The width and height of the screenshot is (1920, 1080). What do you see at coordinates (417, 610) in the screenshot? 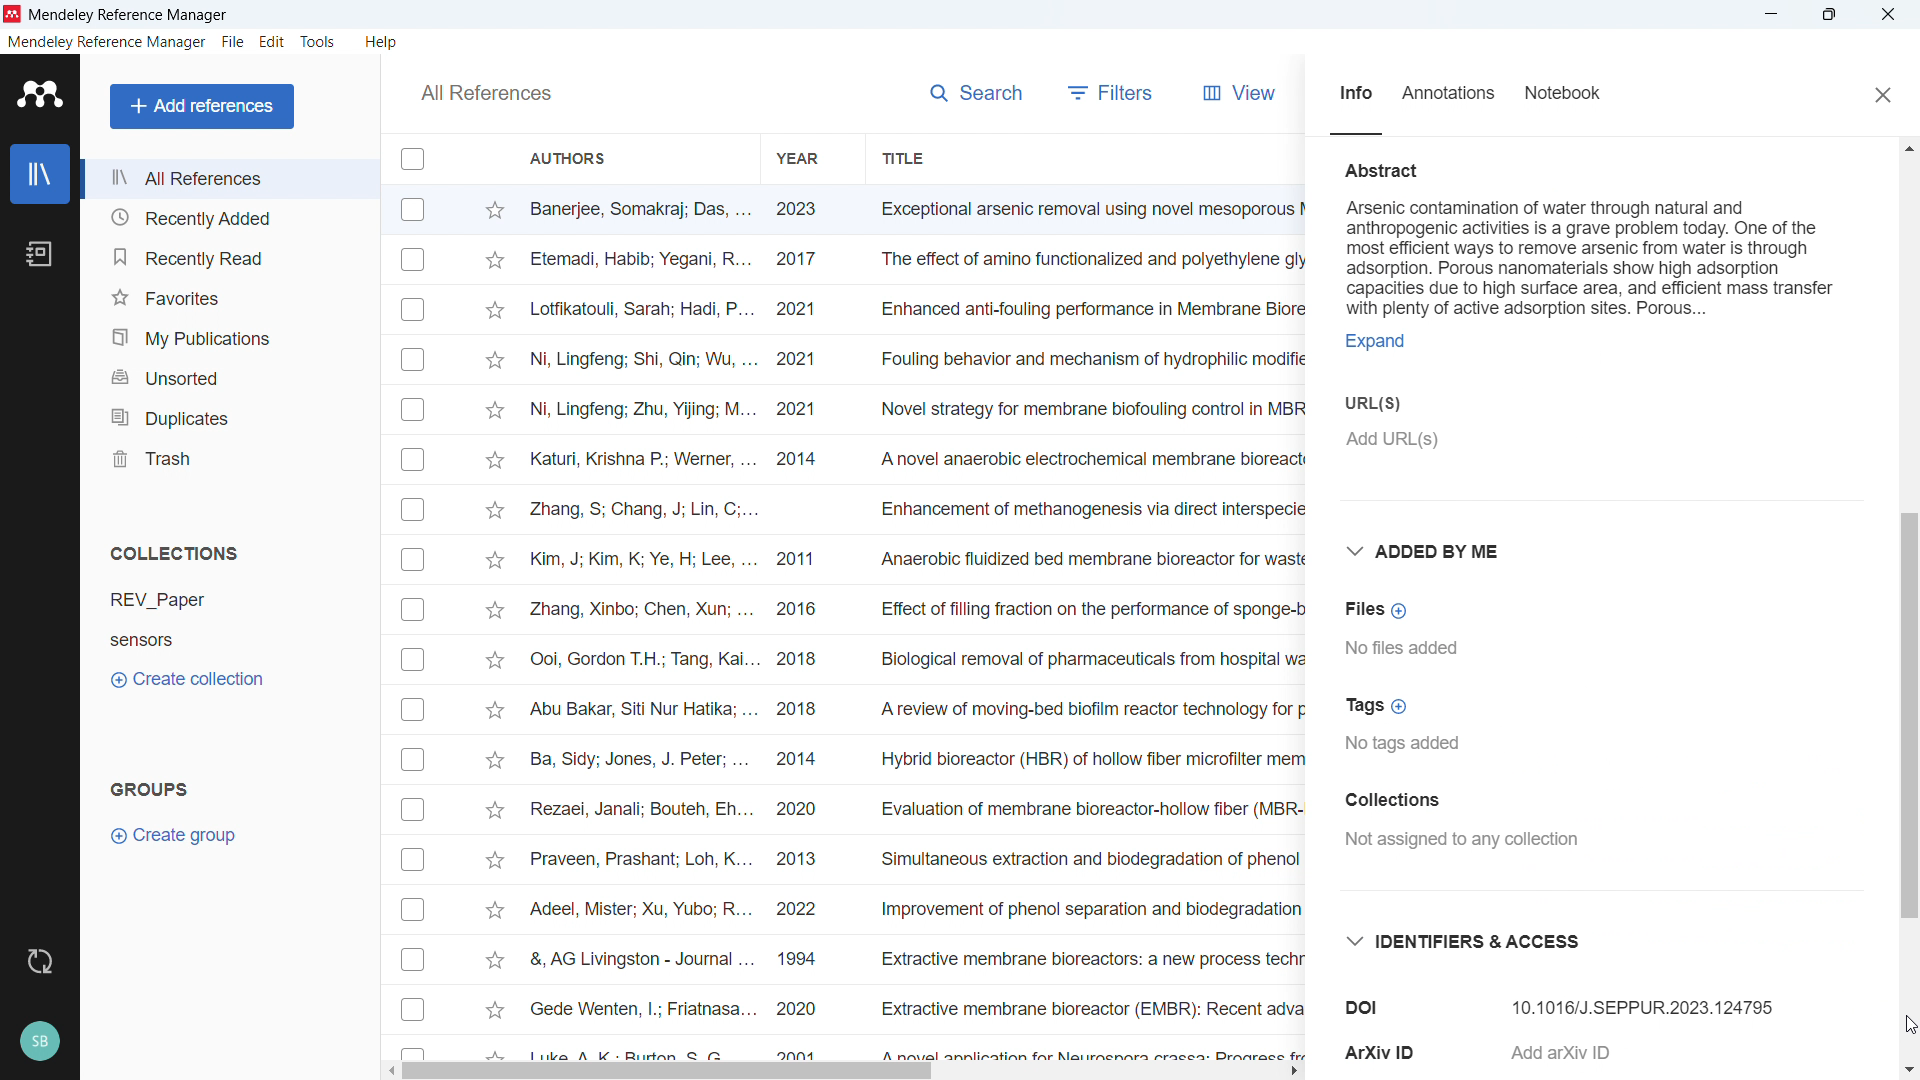
I see `click to select individual entry` at bounding box center [417, 610].